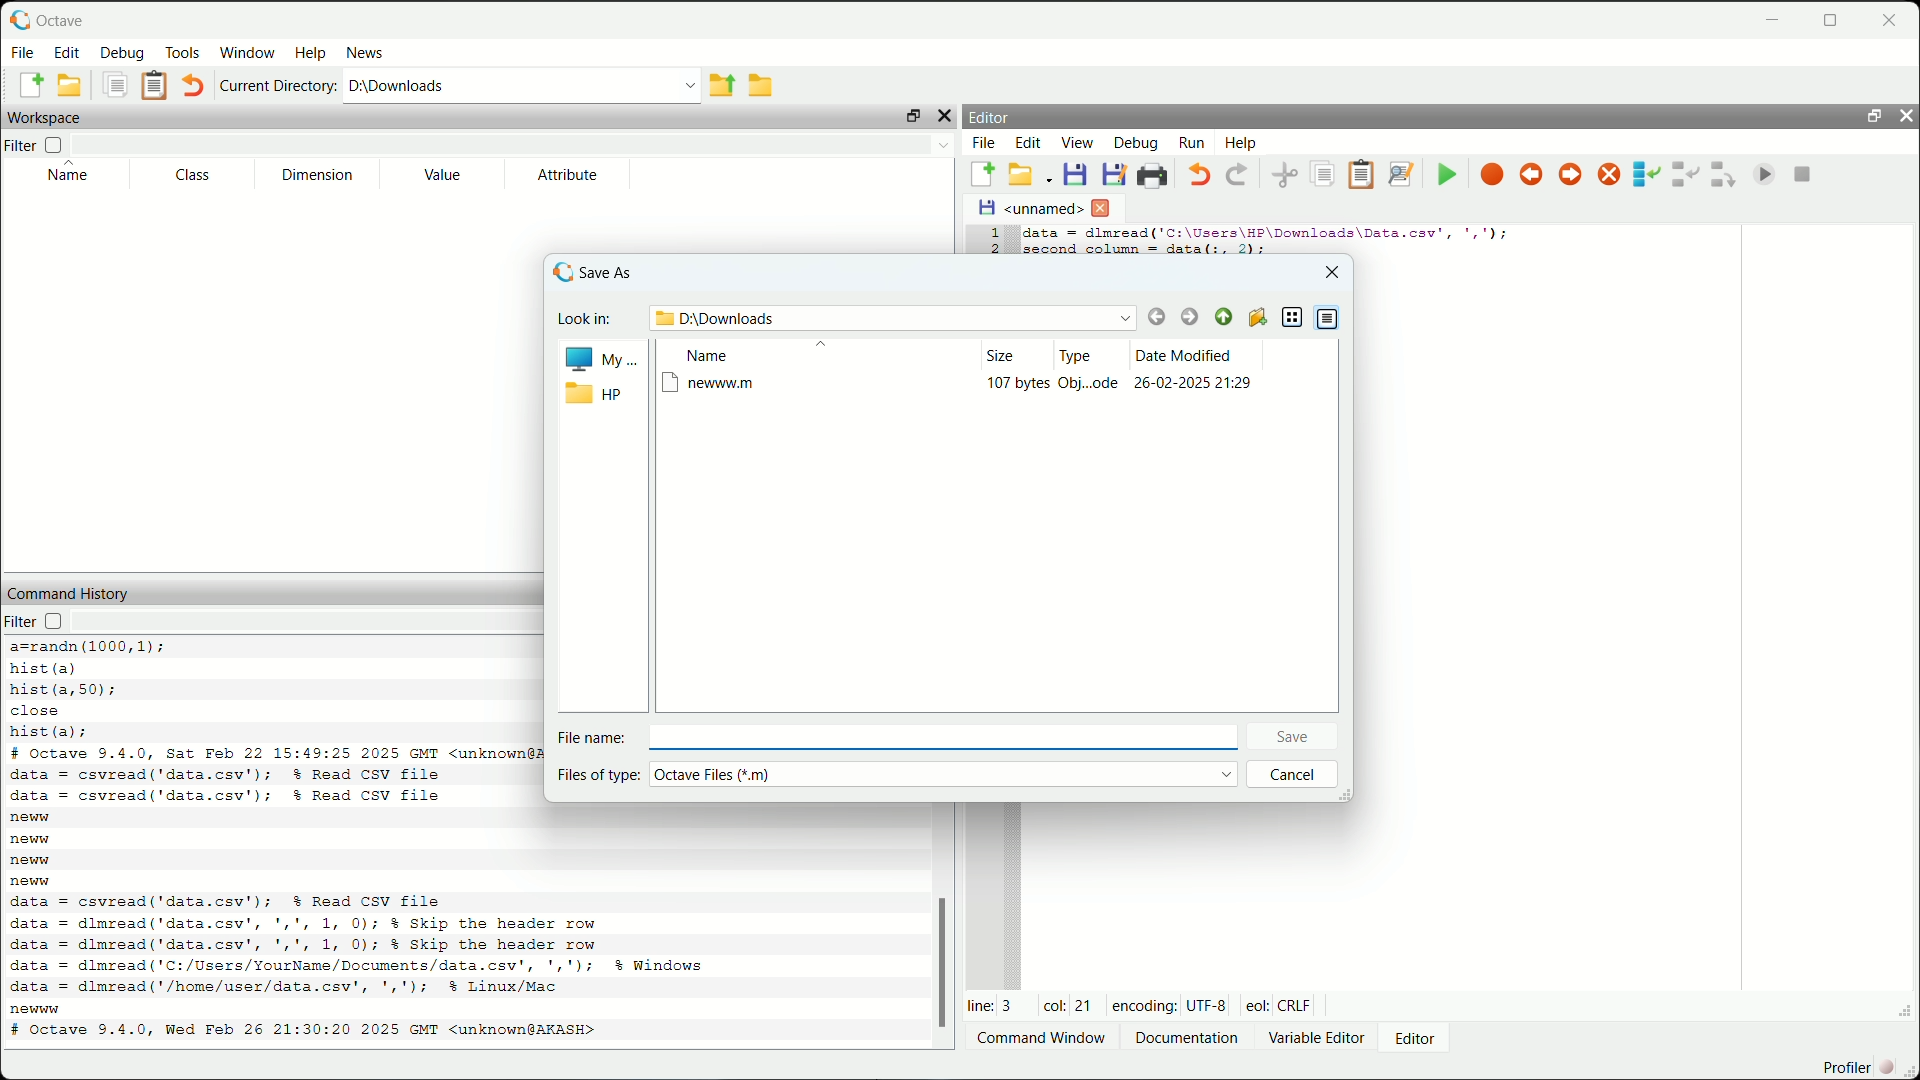 The width and height of the screenshot is (1920, 1080). I want to click on save file and run/continue, so click(1446, 174).